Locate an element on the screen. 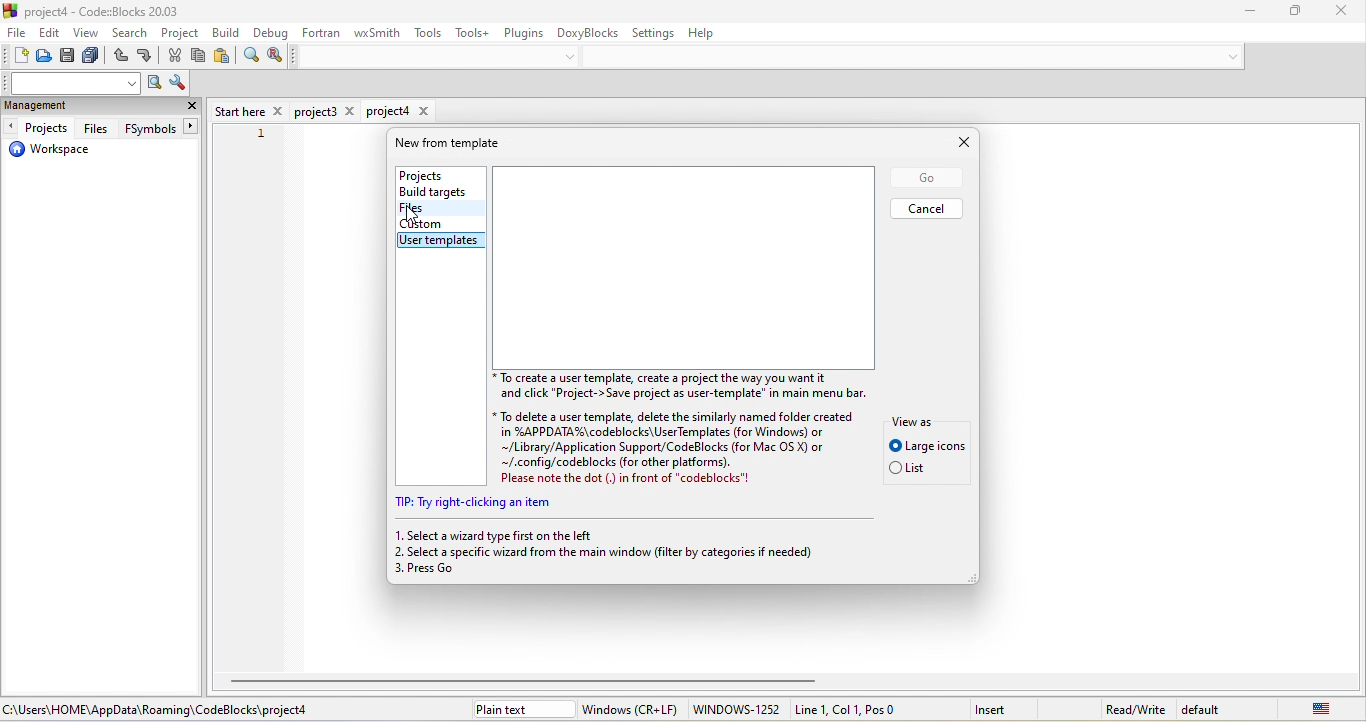 The height and width of the screenshot is (722, 1366). cursor movement is located at coordinates (416, 215).